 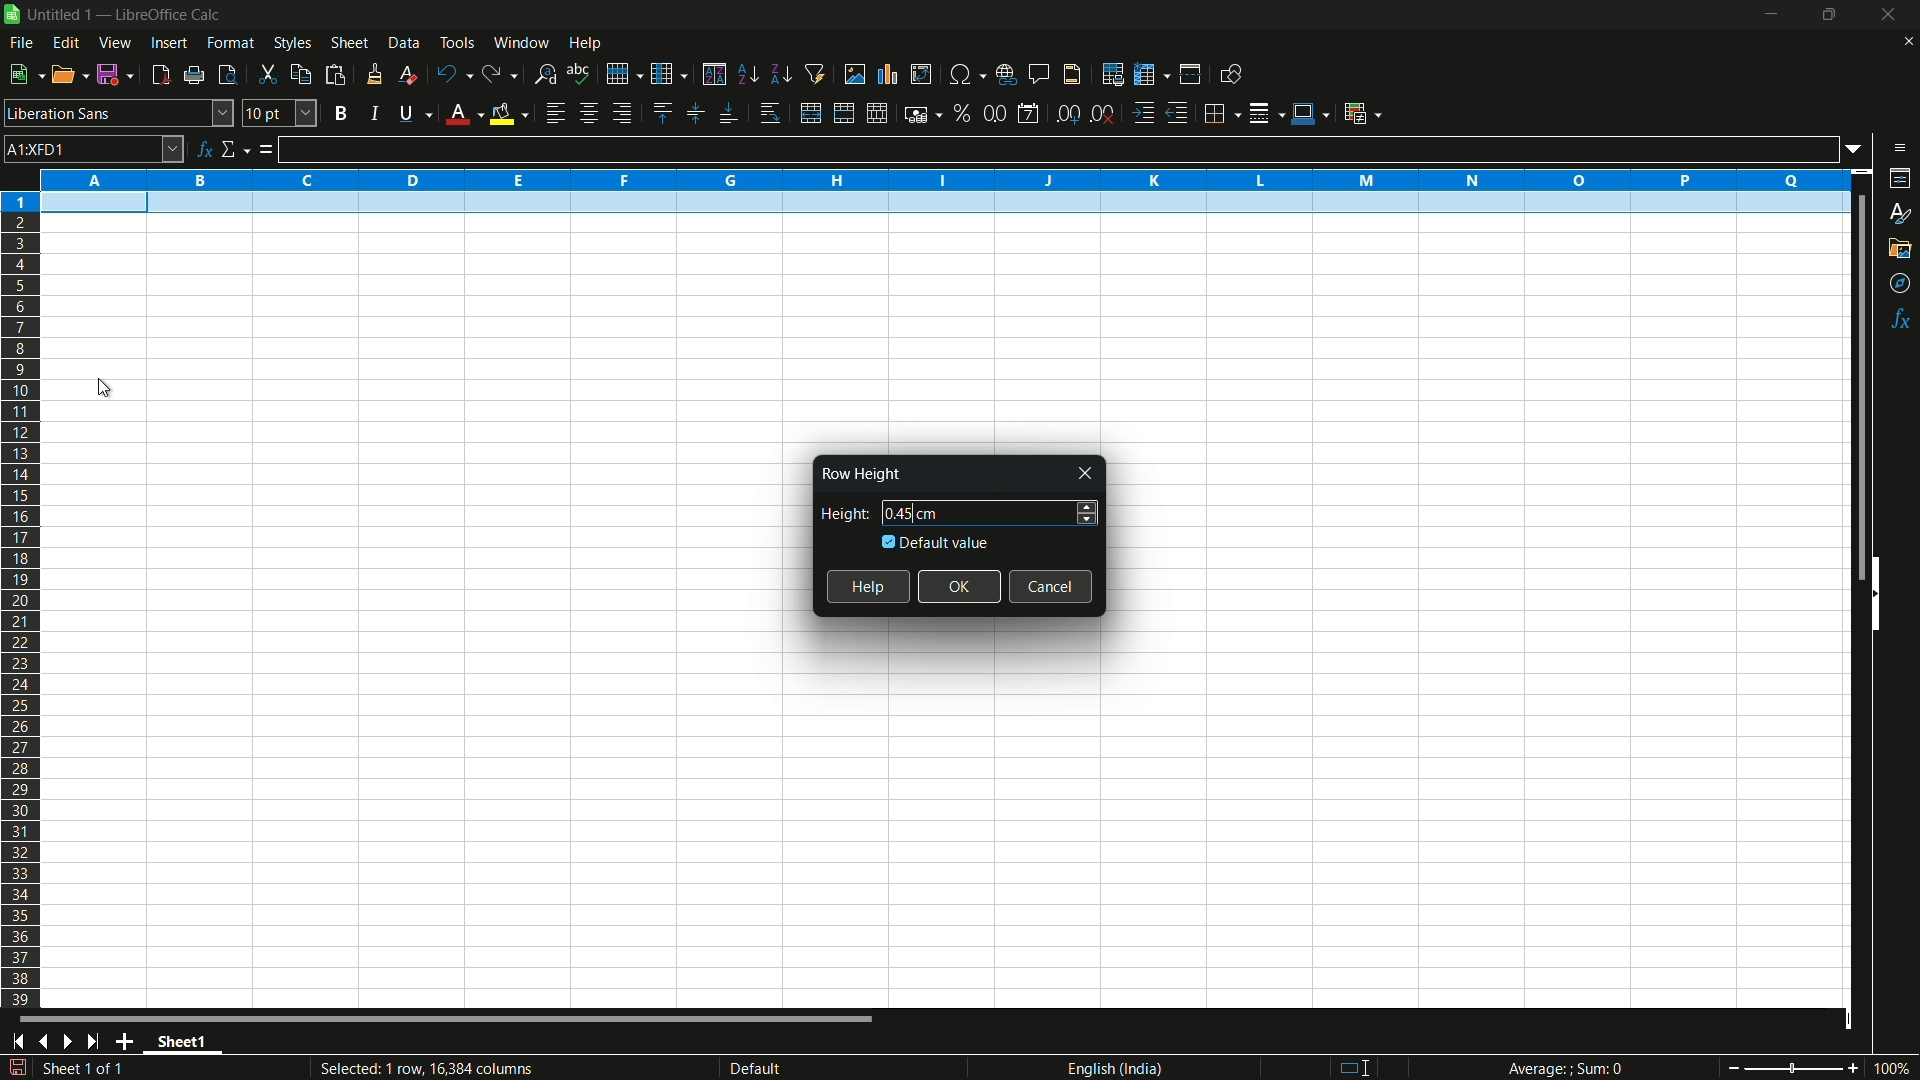 What do you see at coordinates (188, 1044) in the screenshot?
I see `sheet name` at bounding box center [188, 1044].